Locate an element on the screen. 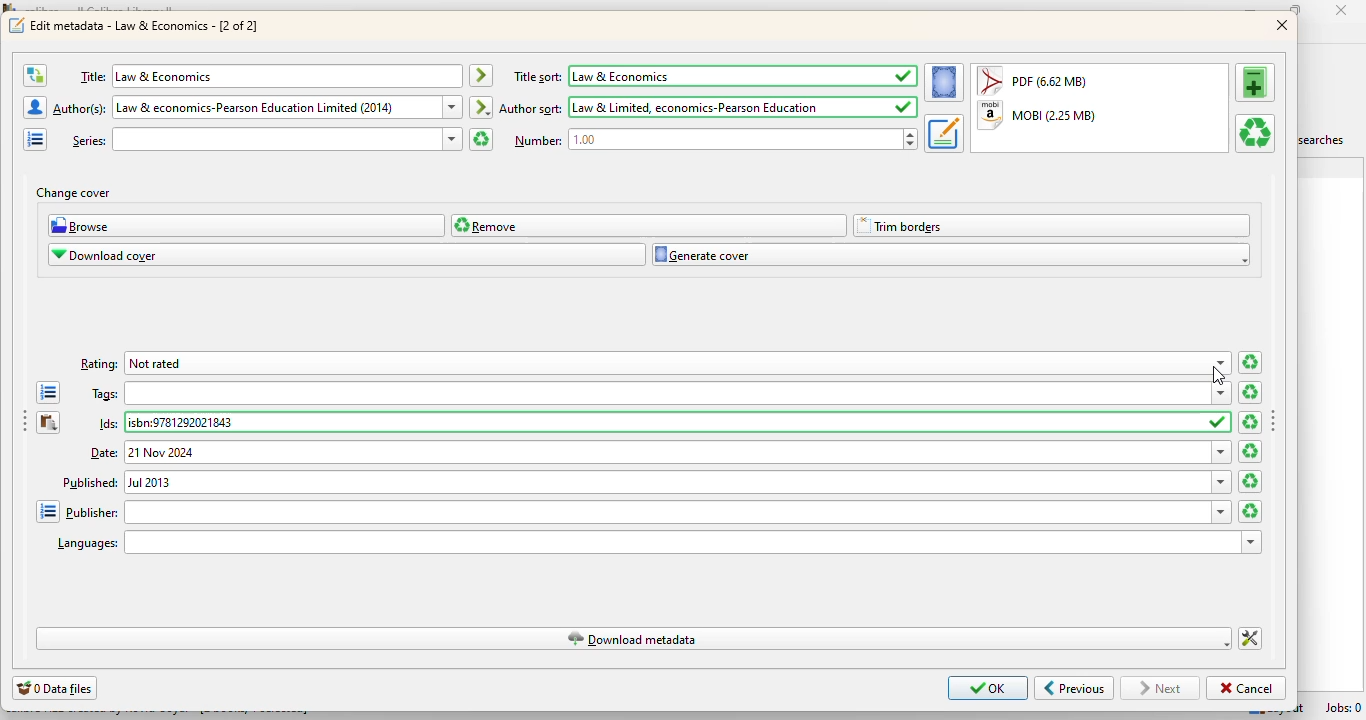  number: 1.00 is located at coordinates (713, 140).